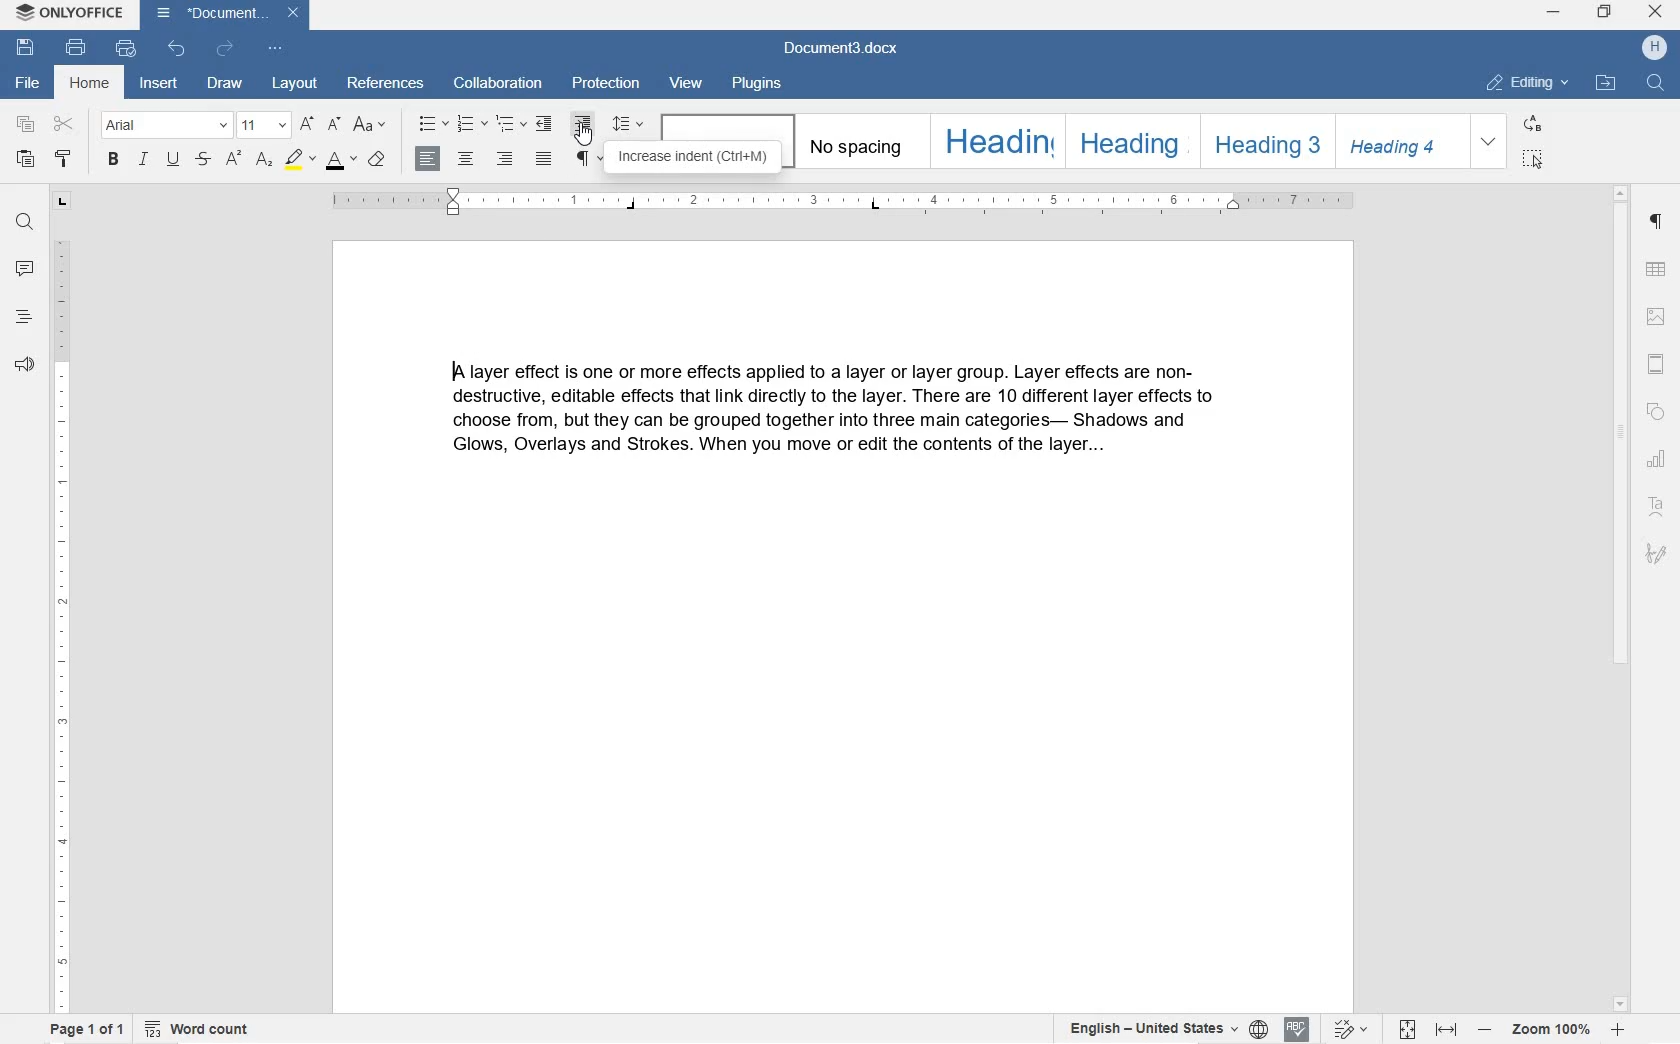 The height and width of the screenshot is (1044, 1680). I want to click on MULTILEVEL LISTS, so click(511, 125).